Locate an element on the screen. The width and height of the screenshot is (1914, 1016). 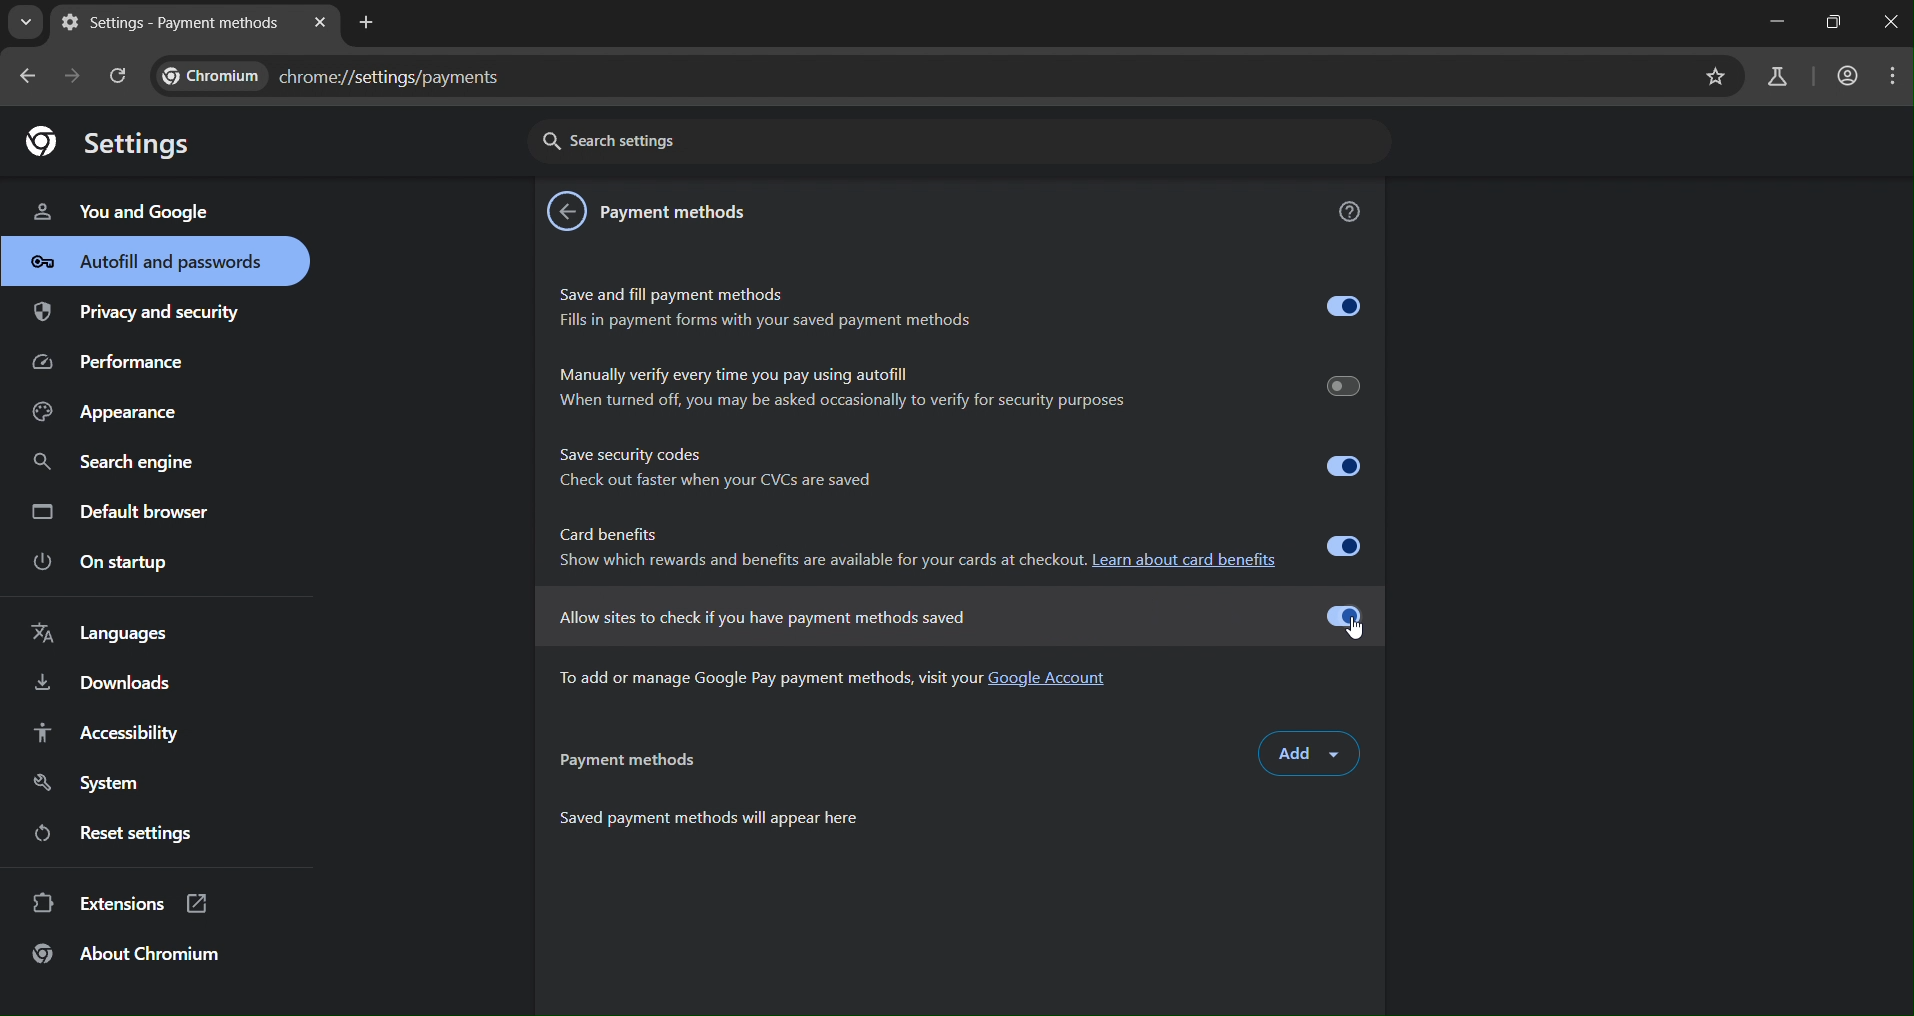
get help is located at coordinates (1349, 211).